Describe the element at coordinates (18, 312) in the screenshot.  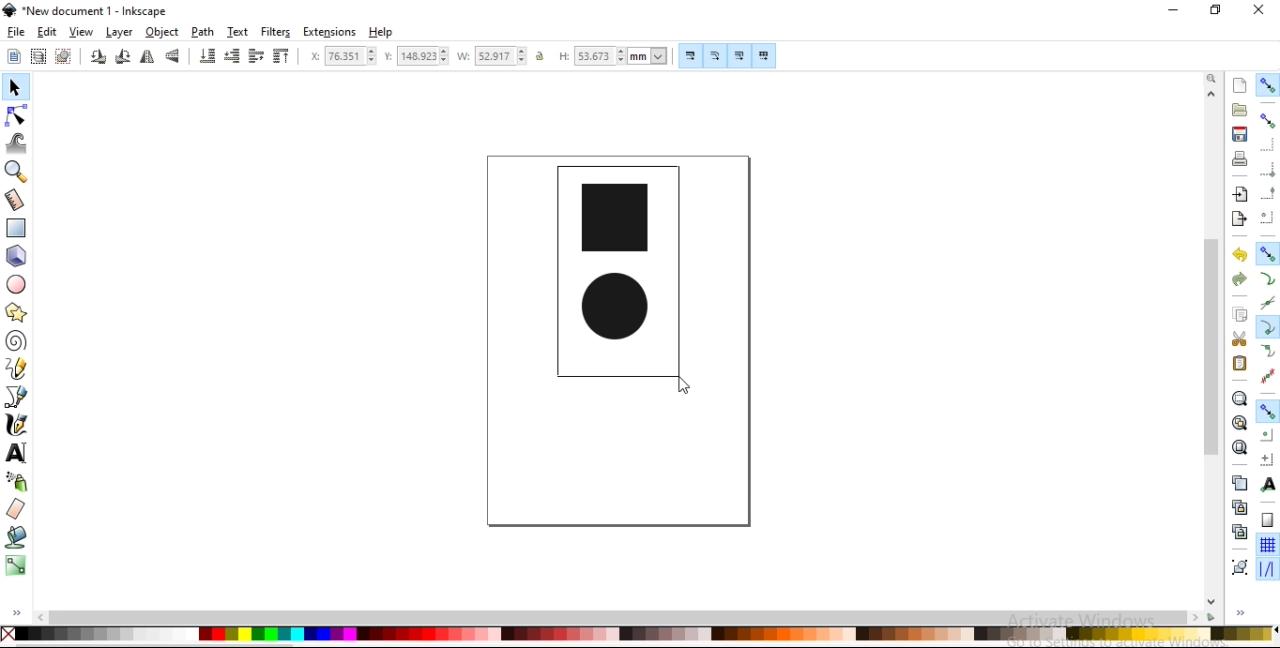
I see `create stars and polygons` at that location.